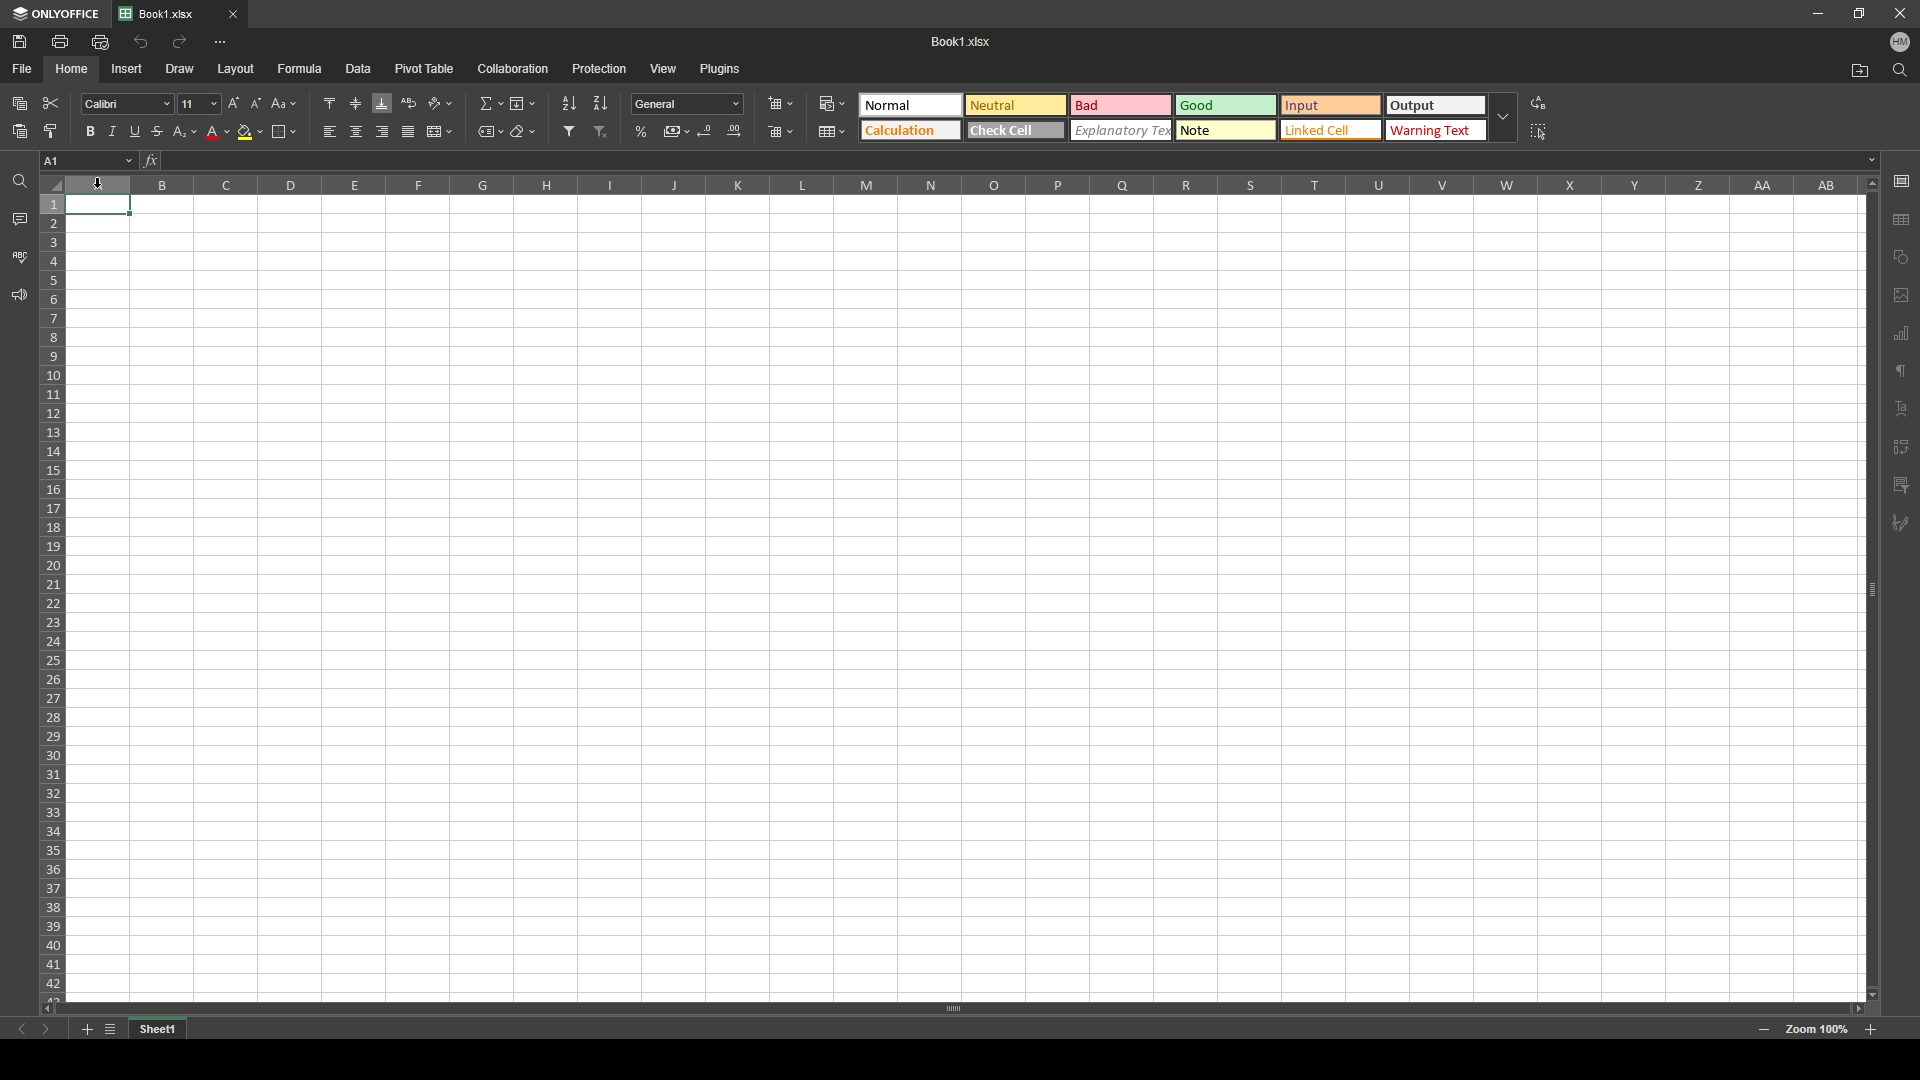 The image size is (1920, 1080). What do you see at coordinates (141, 43) in the screenshot?
I see `undo` at bounding box center [141, 43].